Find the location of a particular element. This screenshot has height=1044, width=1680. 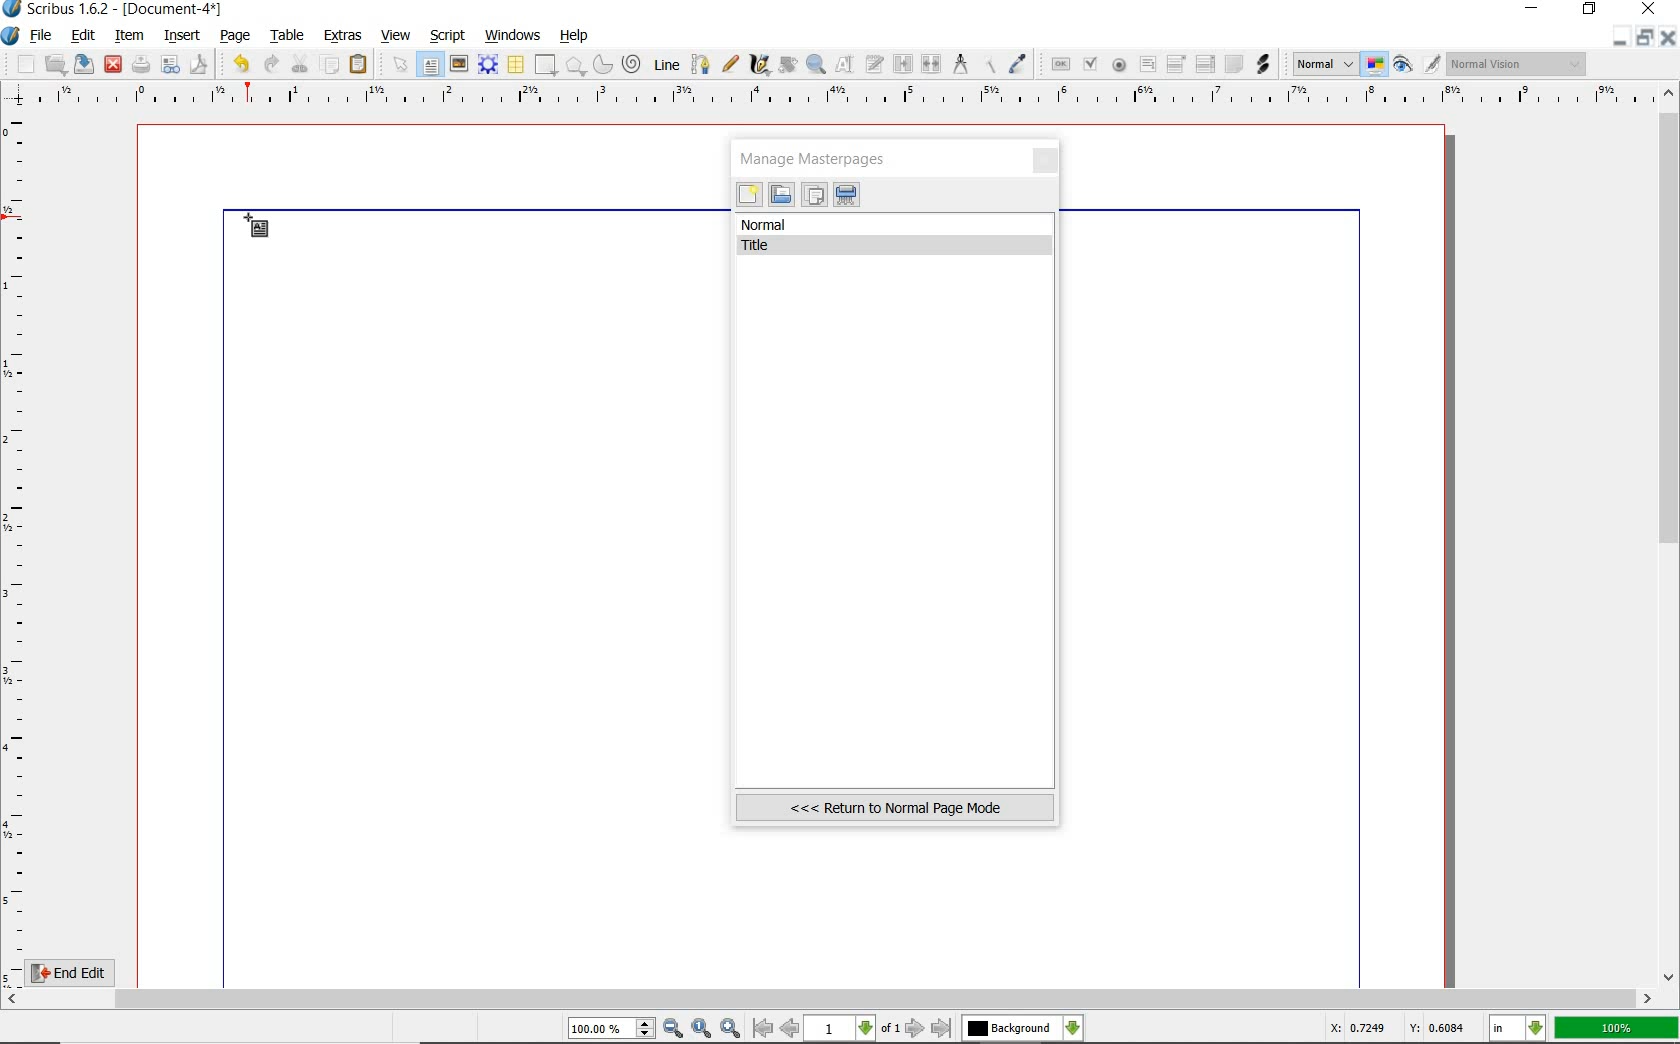

line is located at coordinates (665, 64).